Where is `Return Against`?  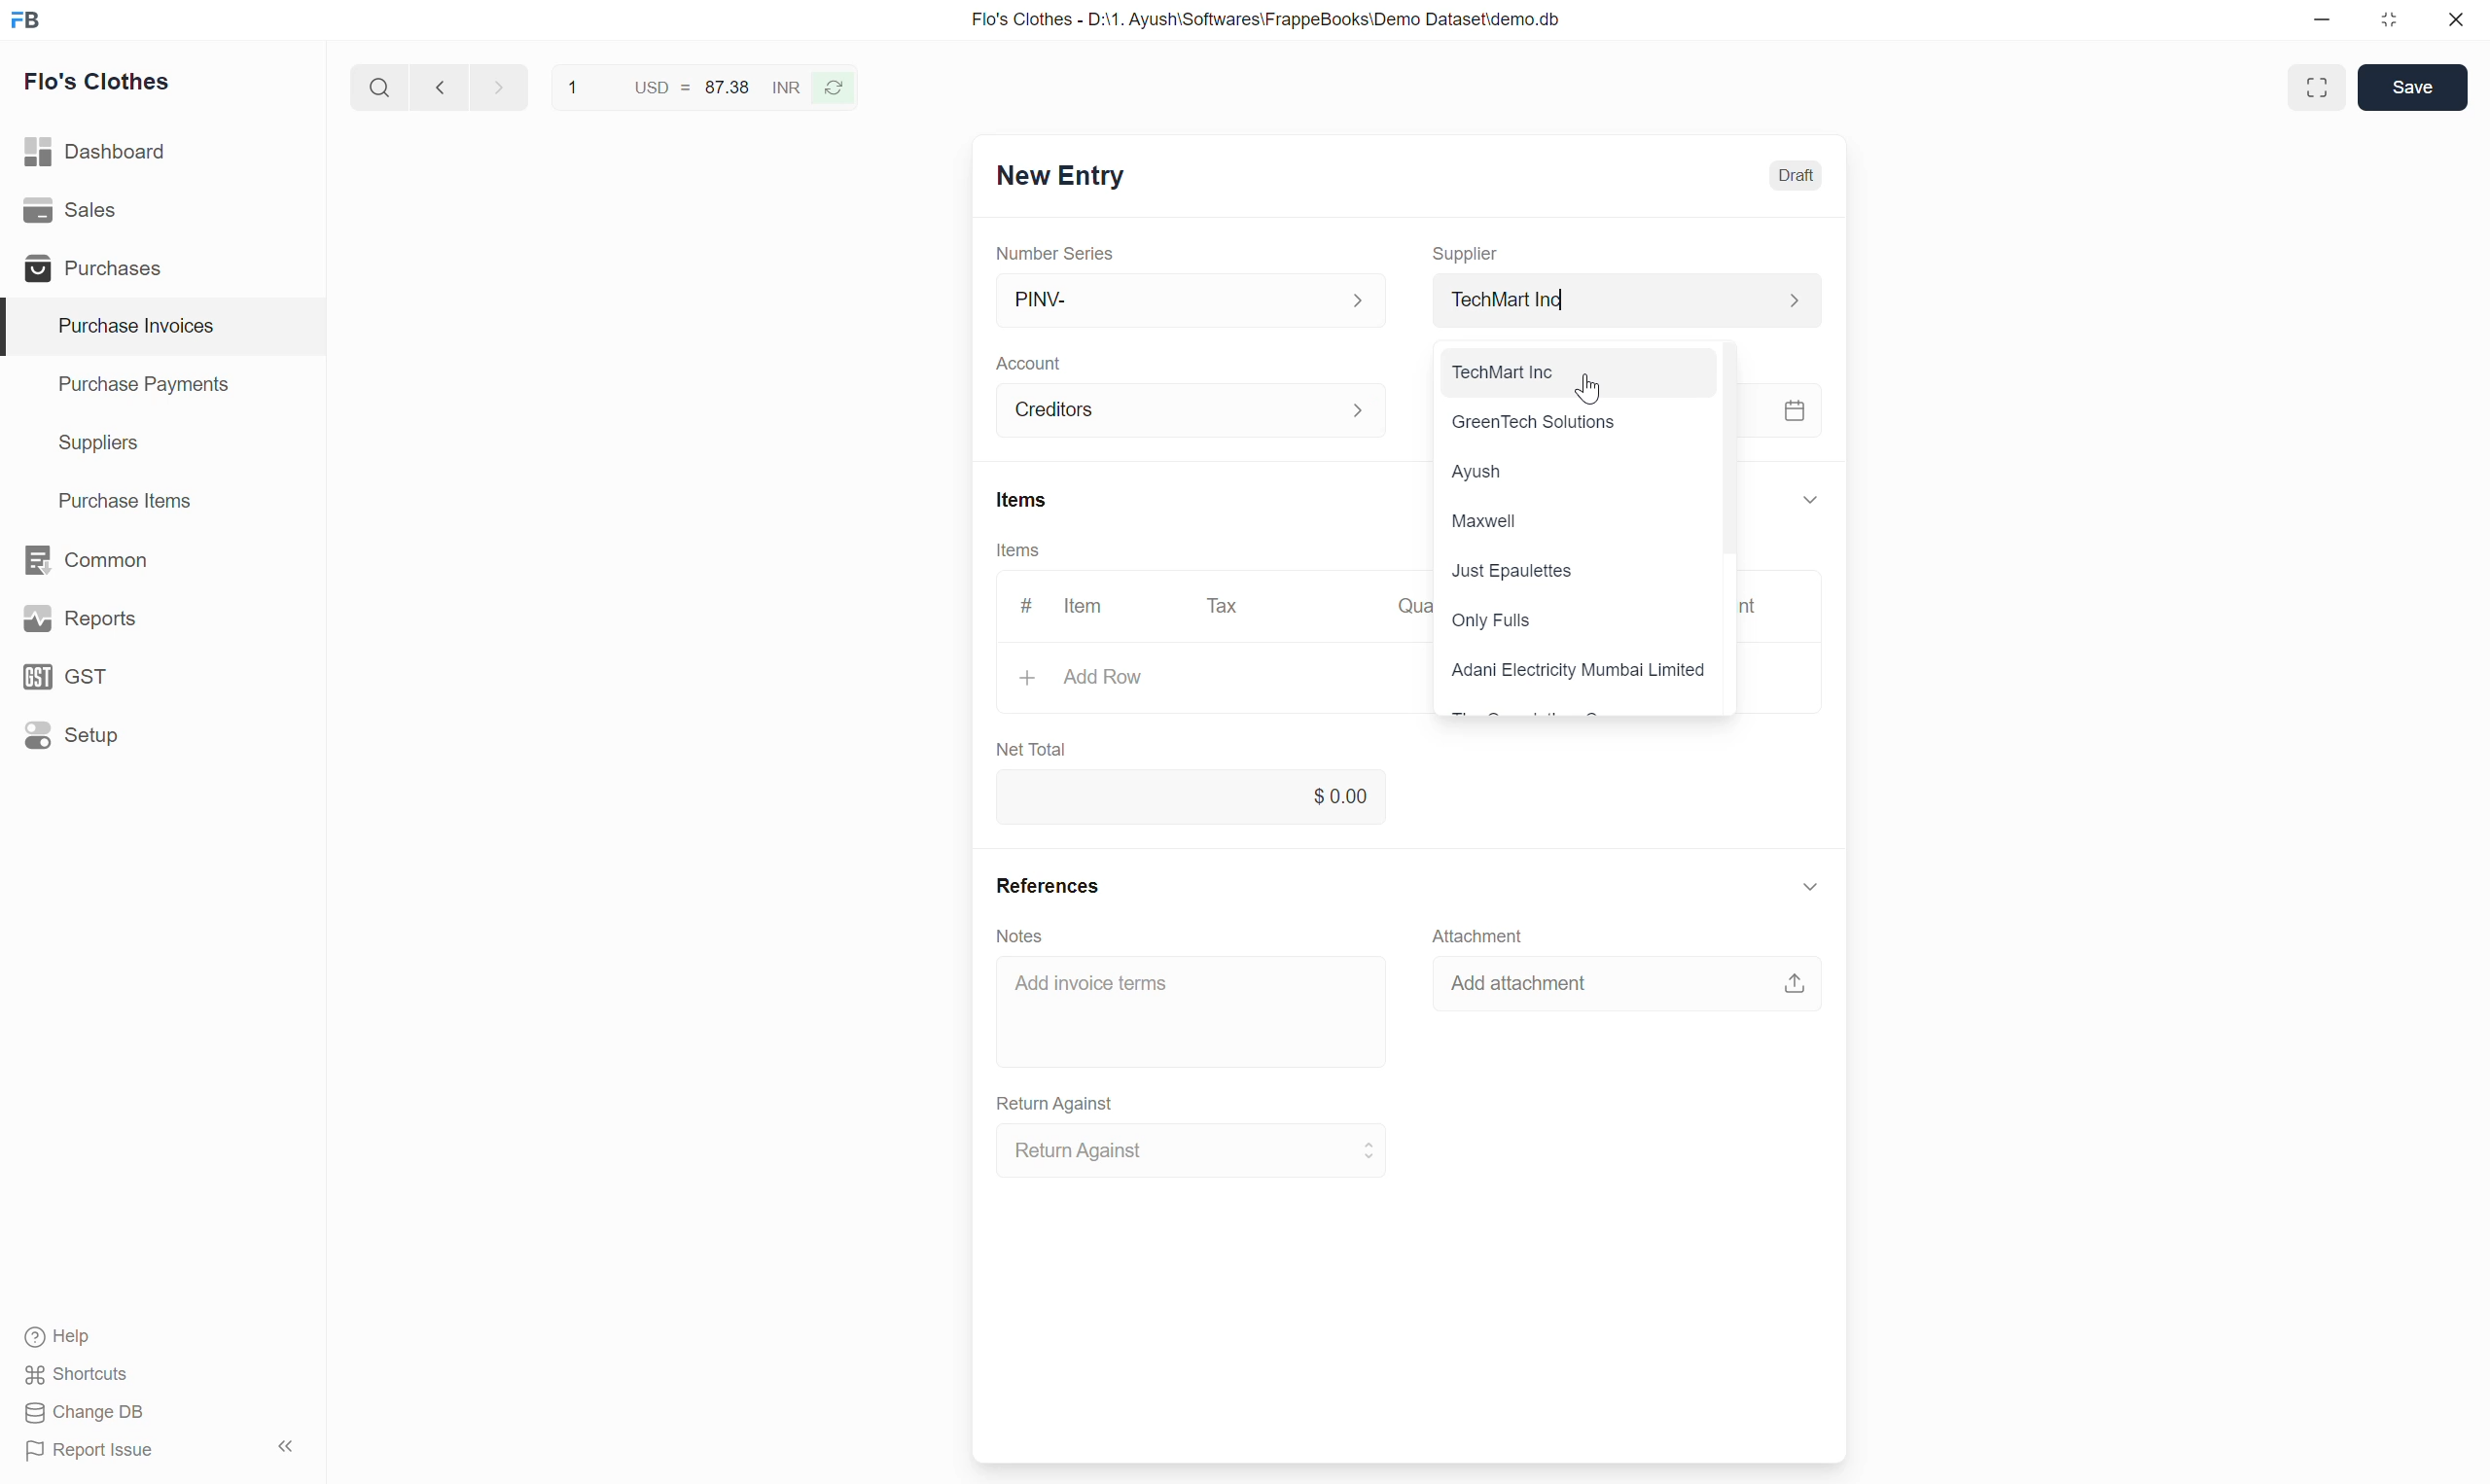 Return Against is located at coordinates (1058, 1101).